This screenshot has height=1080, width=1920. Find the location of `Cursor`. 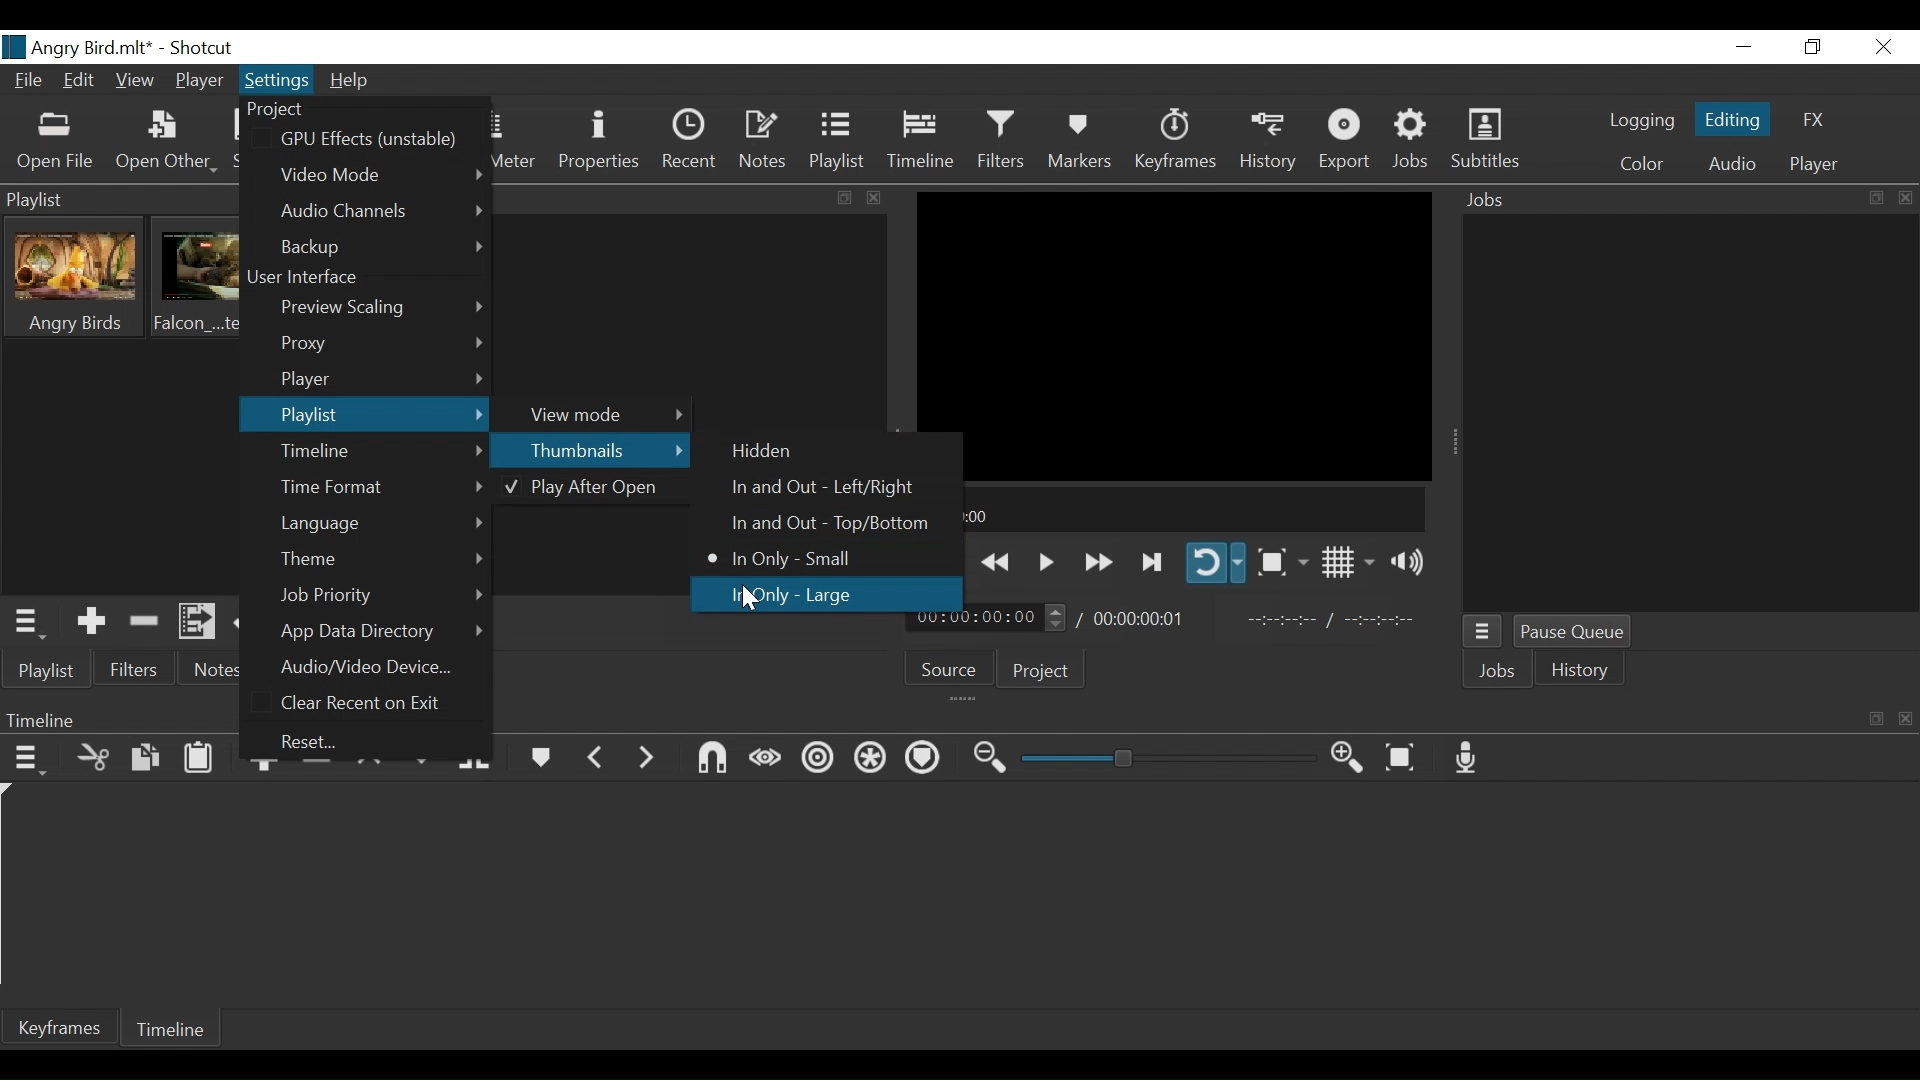

Cursor is located at coordinates (755, 600).